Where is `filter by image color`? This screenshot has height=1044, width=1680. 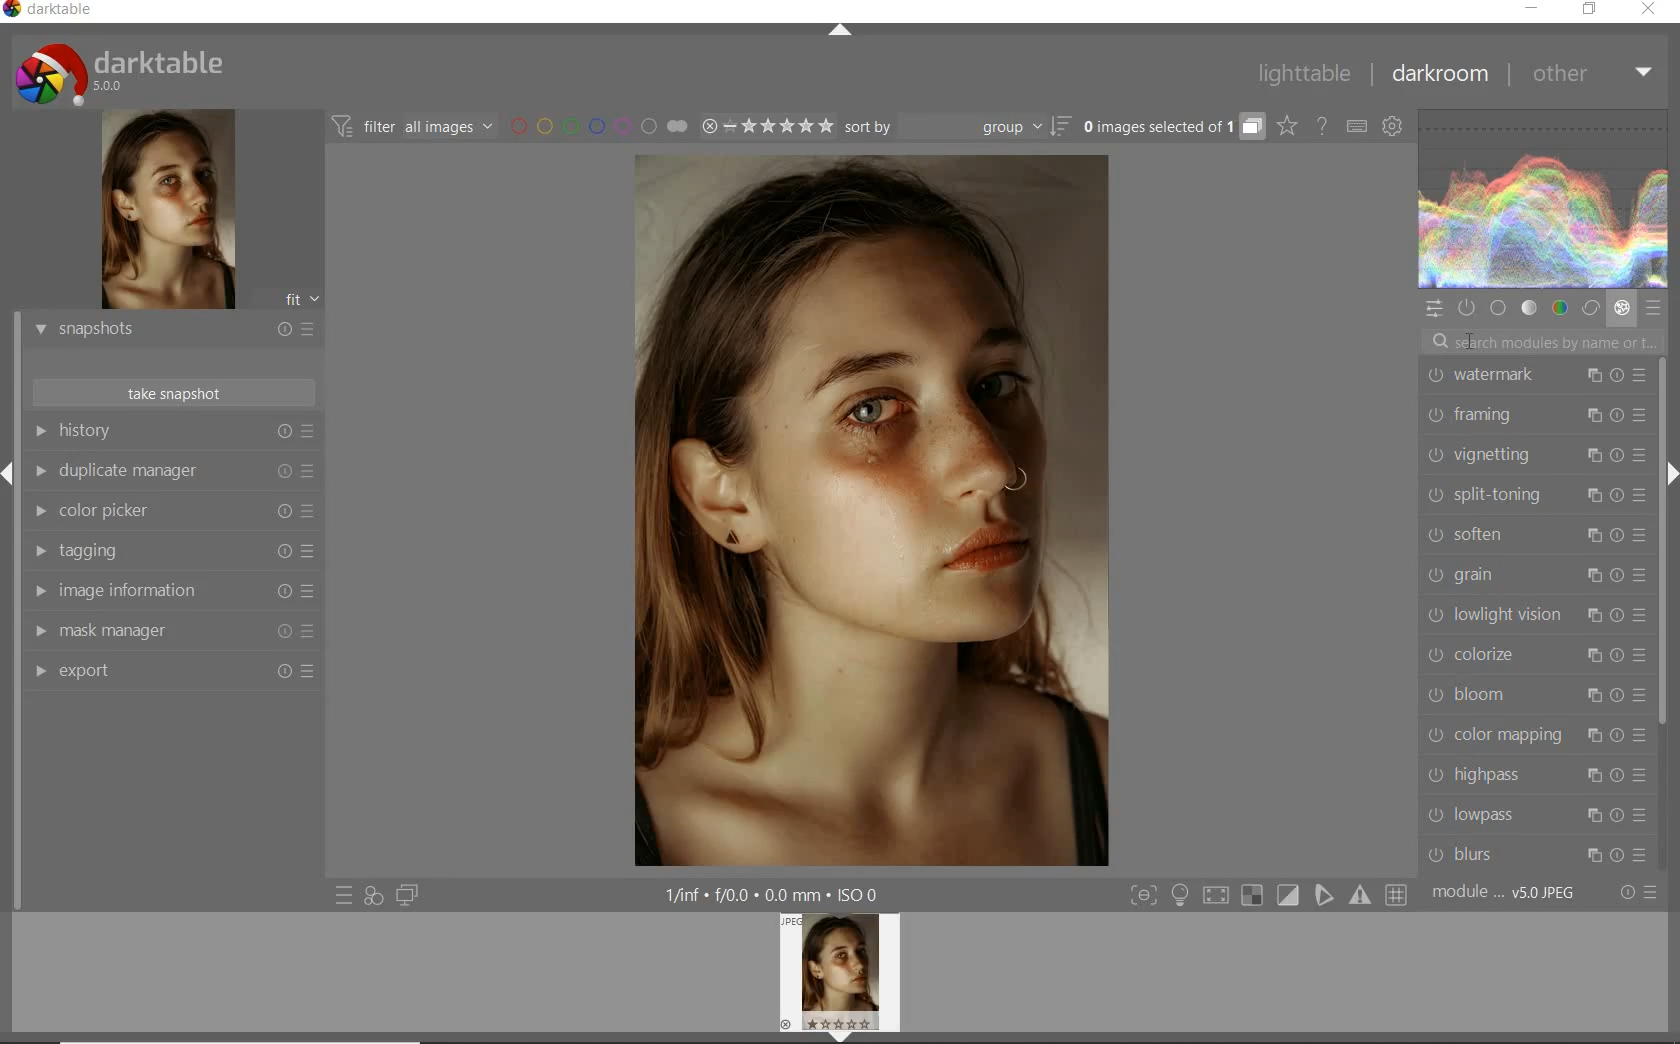 filter by image color is located at coordinates (599, 127).